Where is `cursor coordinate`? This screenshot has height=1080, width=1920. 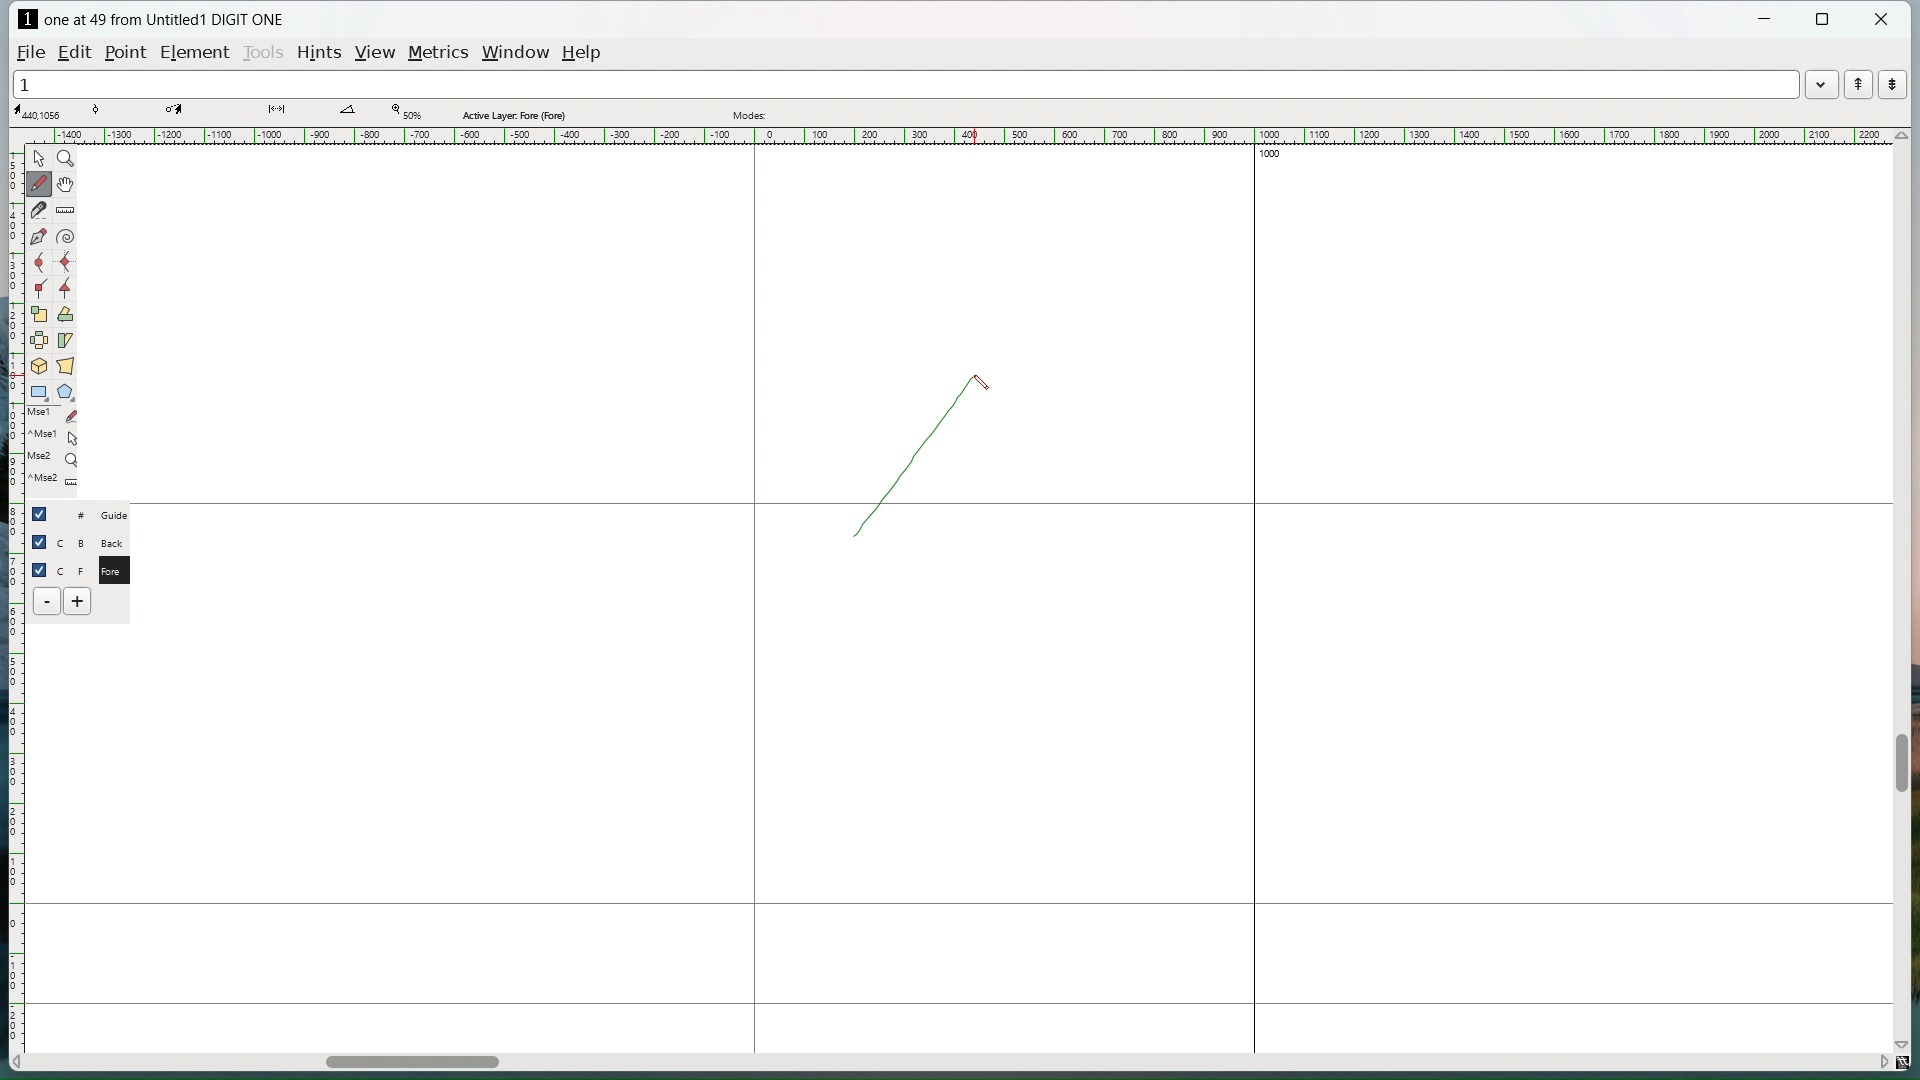 cursor coordinate is located at coordinates (41, 112).